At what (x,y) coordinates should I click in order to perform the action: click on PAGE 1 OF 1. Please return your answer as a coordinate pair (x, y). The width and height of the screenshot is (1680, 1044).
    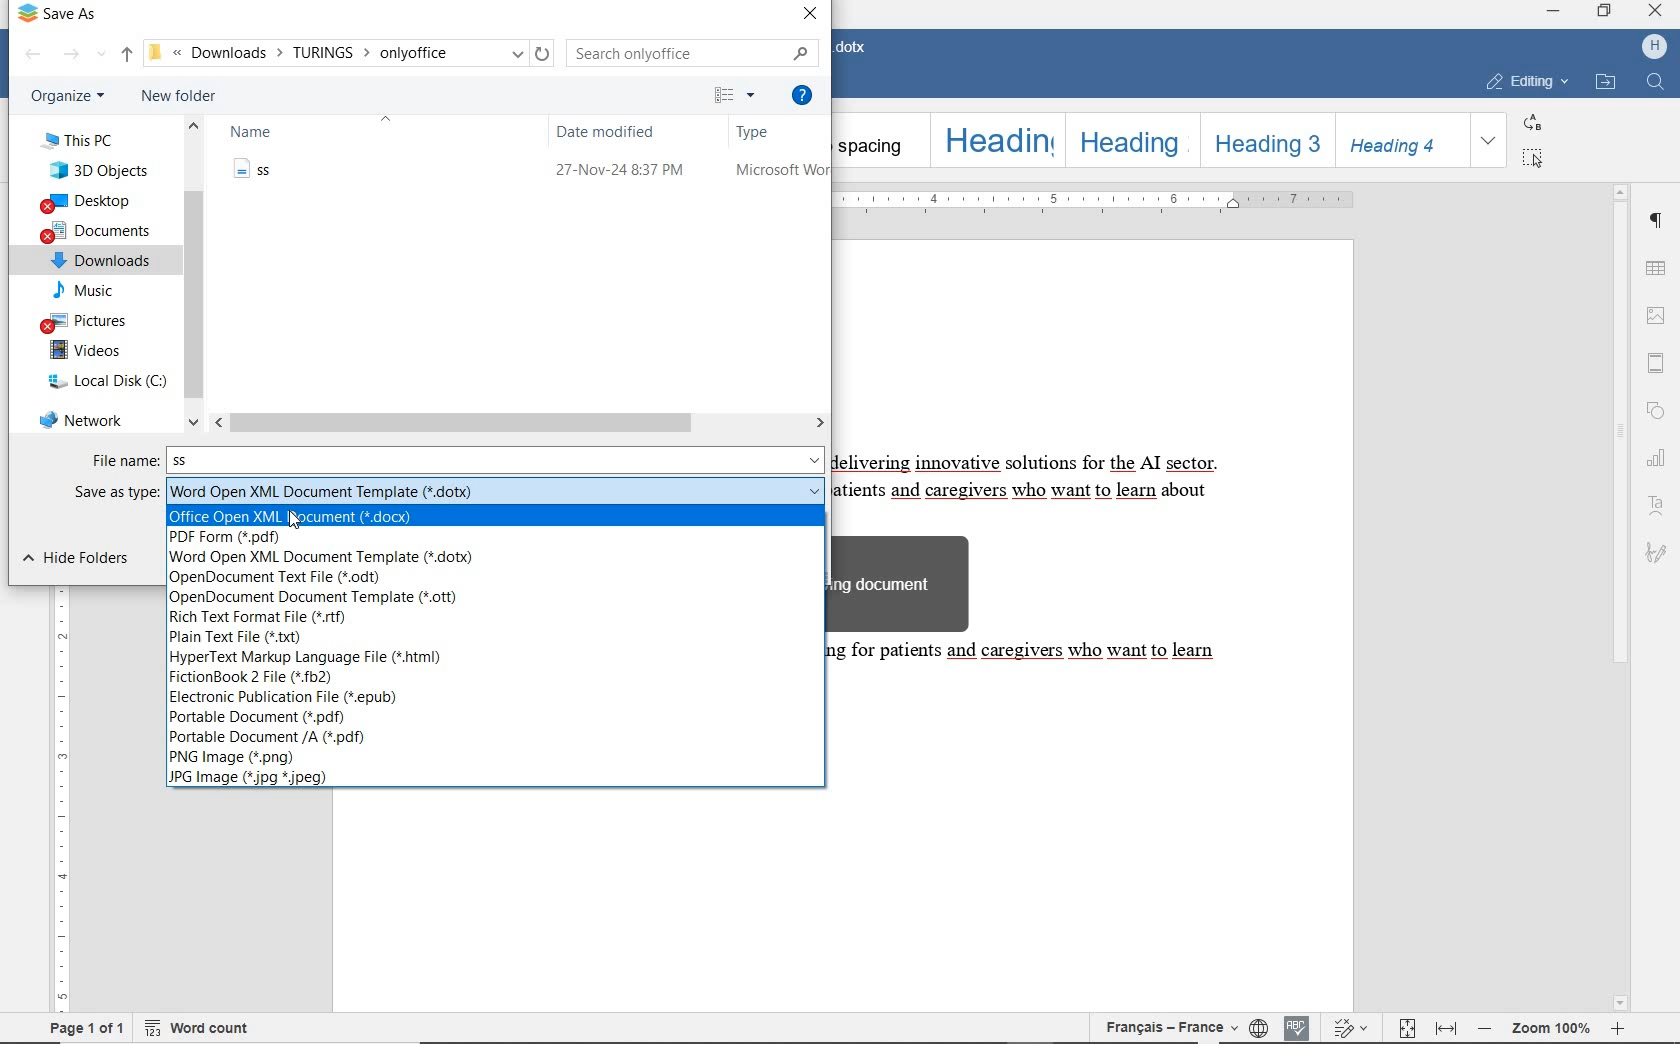
    Looking at the image, I should click on (88, 1028).